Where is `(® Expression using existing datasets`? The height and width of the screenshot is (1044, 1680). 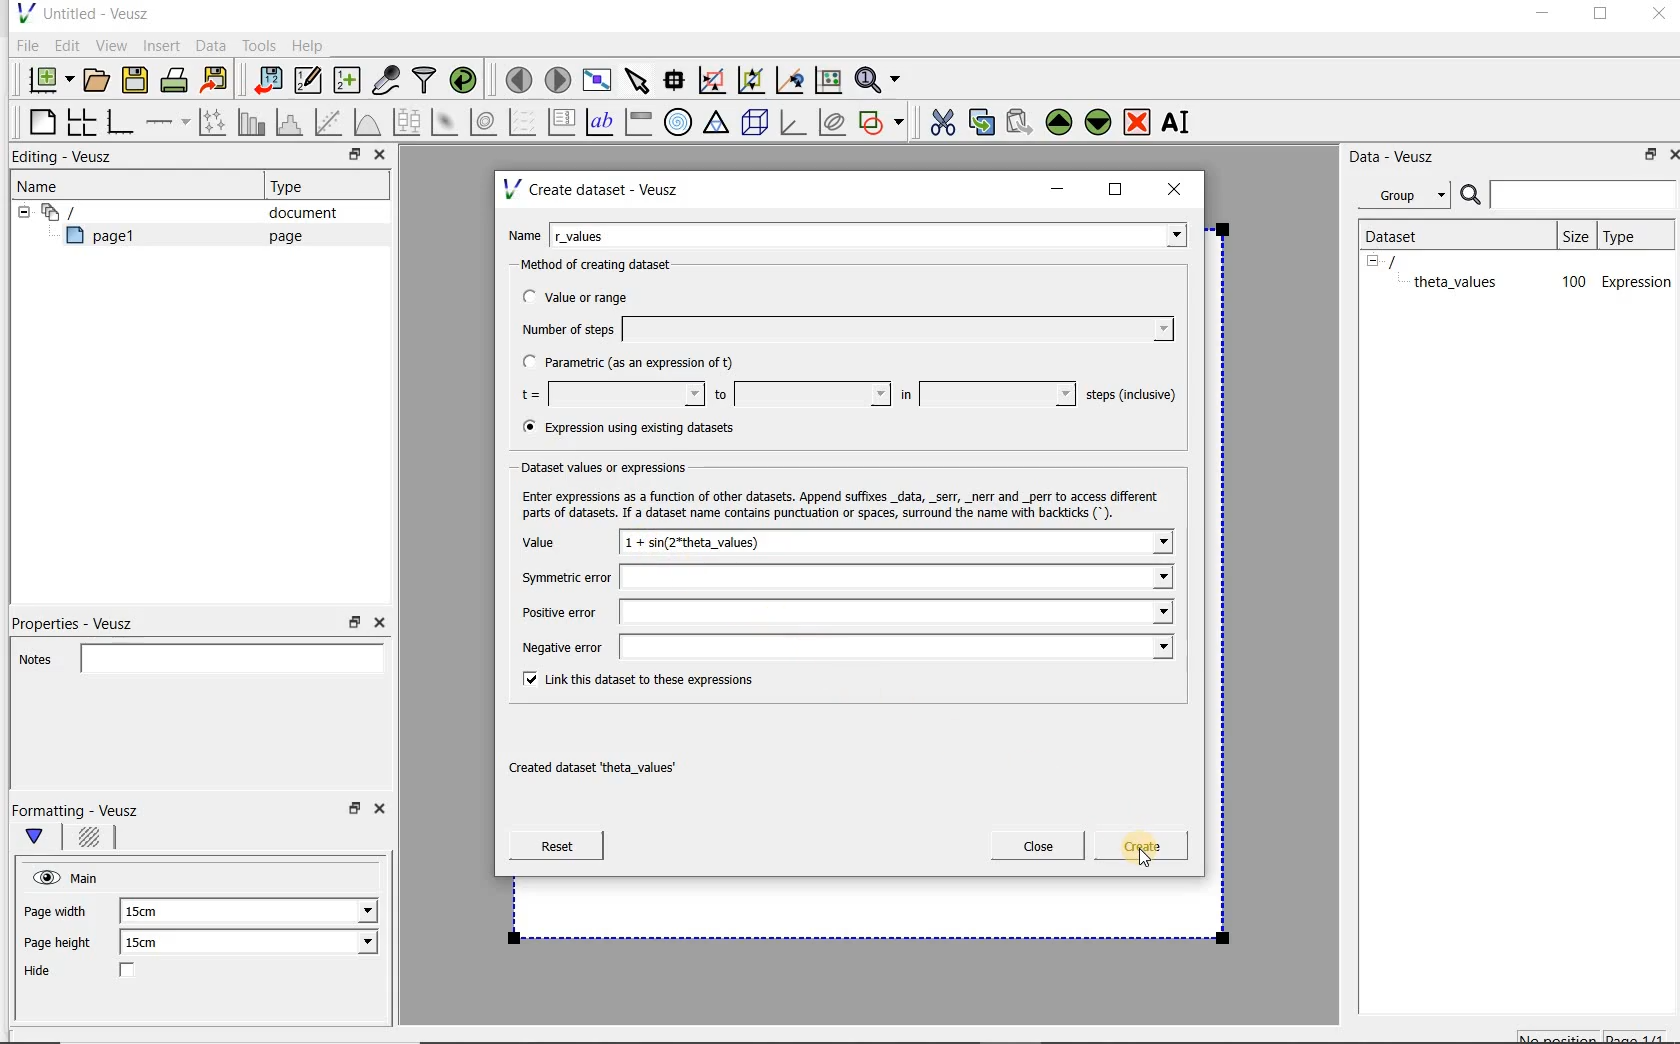 (® Expression using existing datasets is located at coordinates (643, 428).